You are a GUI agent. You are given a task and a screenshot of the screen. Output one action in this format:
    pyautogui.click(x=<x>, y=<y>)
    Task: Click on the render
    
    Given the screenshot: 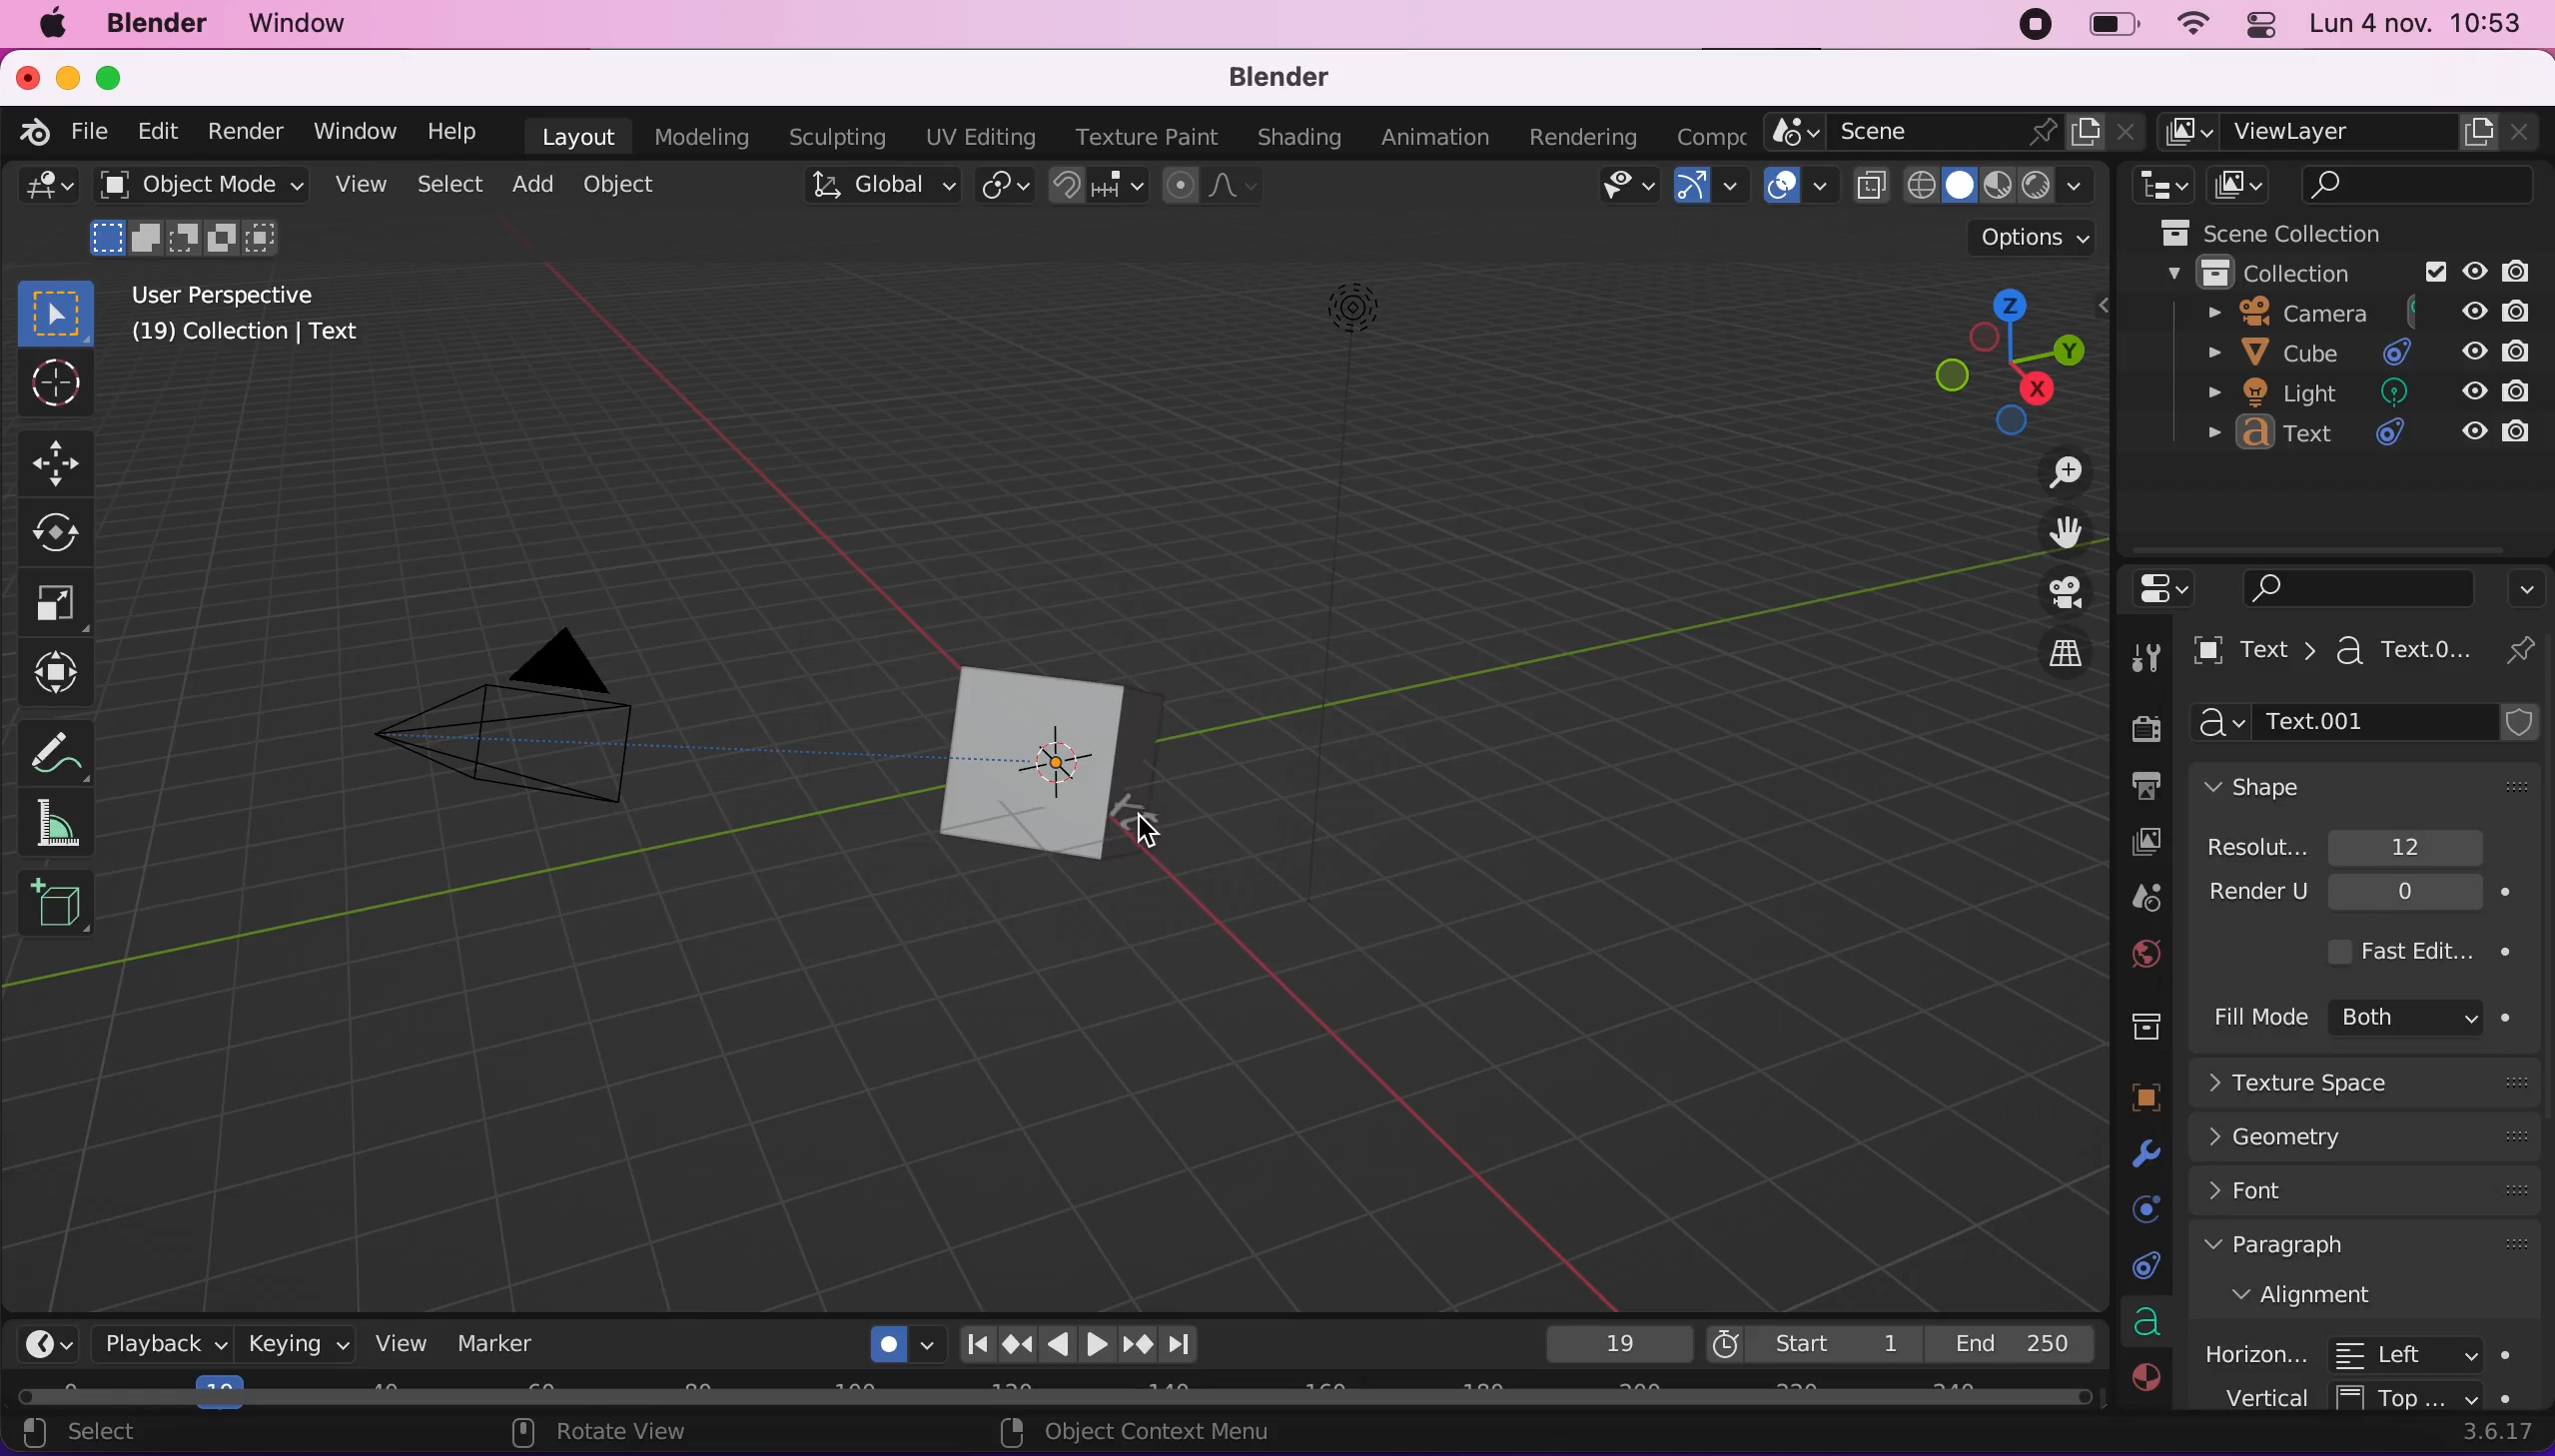 What is the action you would take?
    pyautogui.click(x=2137, y=719)
    